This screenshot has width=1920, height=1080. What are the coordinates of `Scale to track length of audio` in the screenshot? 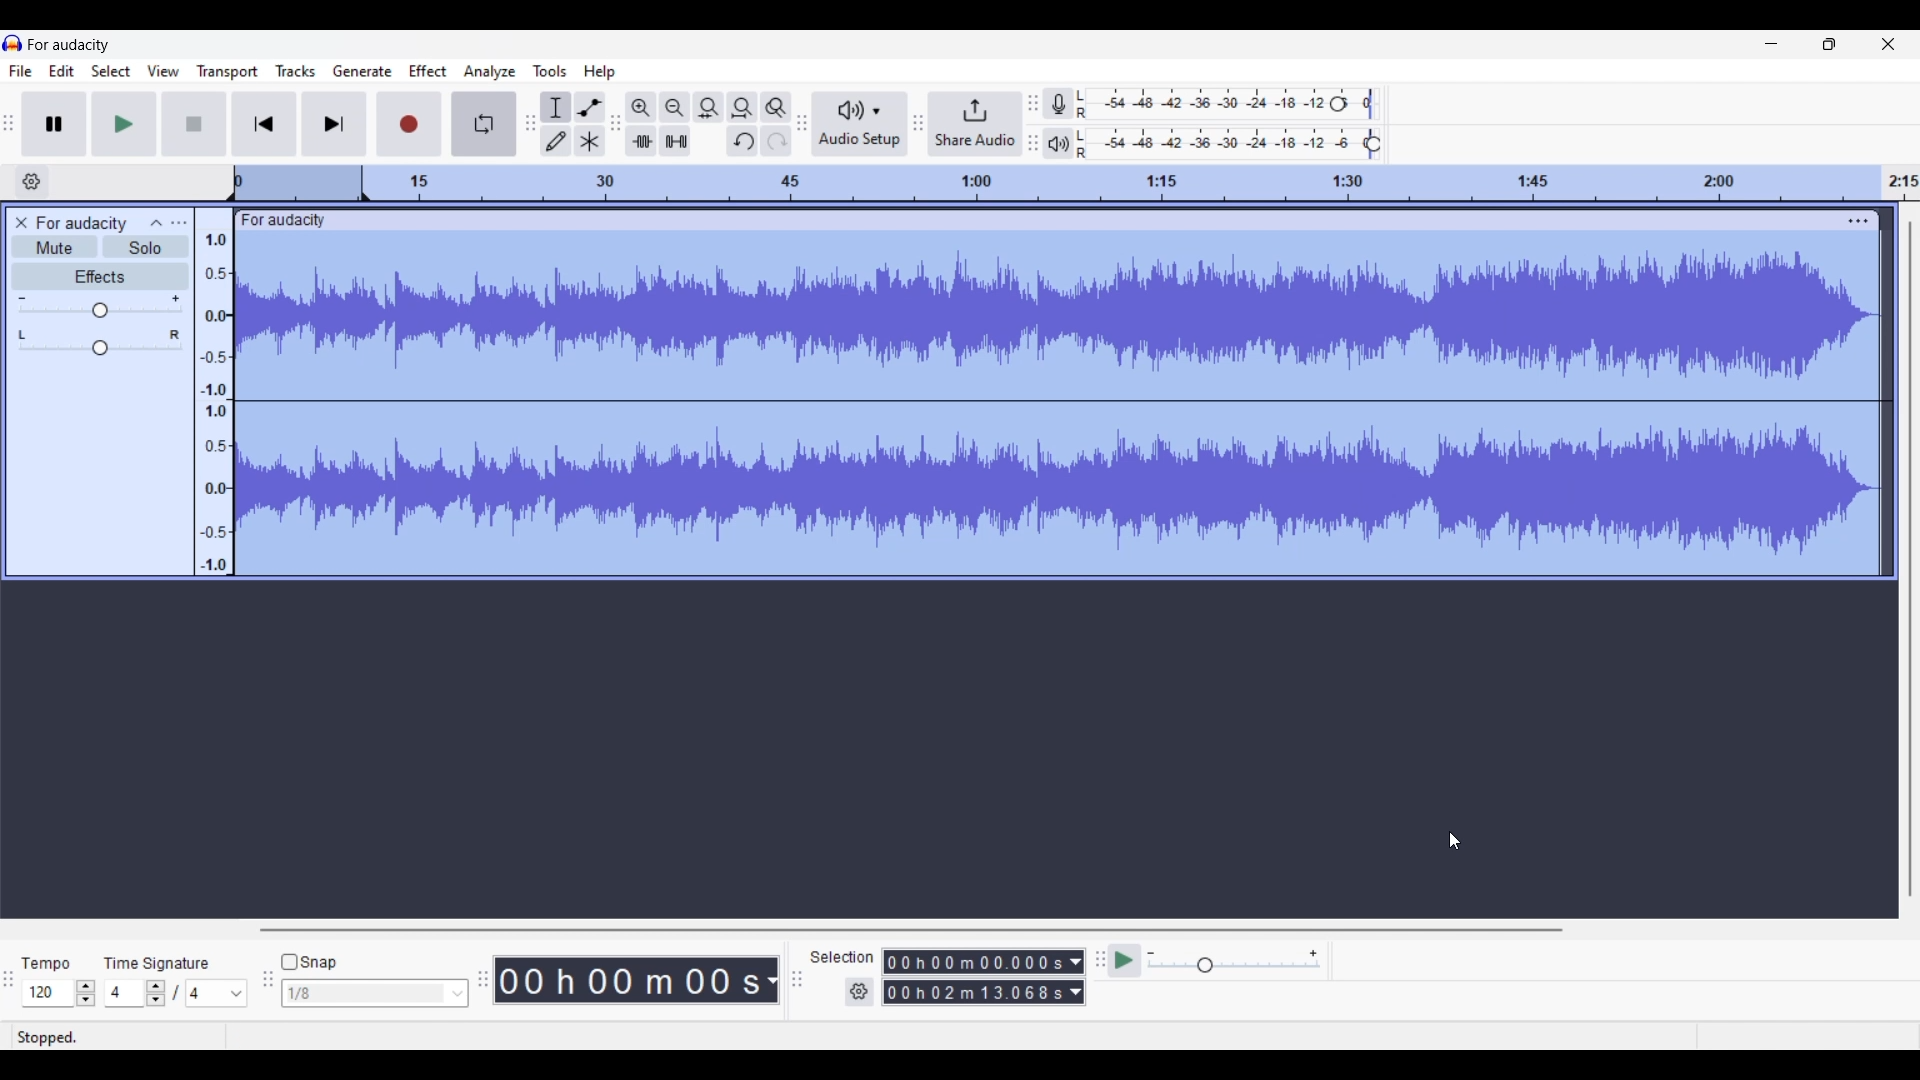 It's located at (1147, 183).